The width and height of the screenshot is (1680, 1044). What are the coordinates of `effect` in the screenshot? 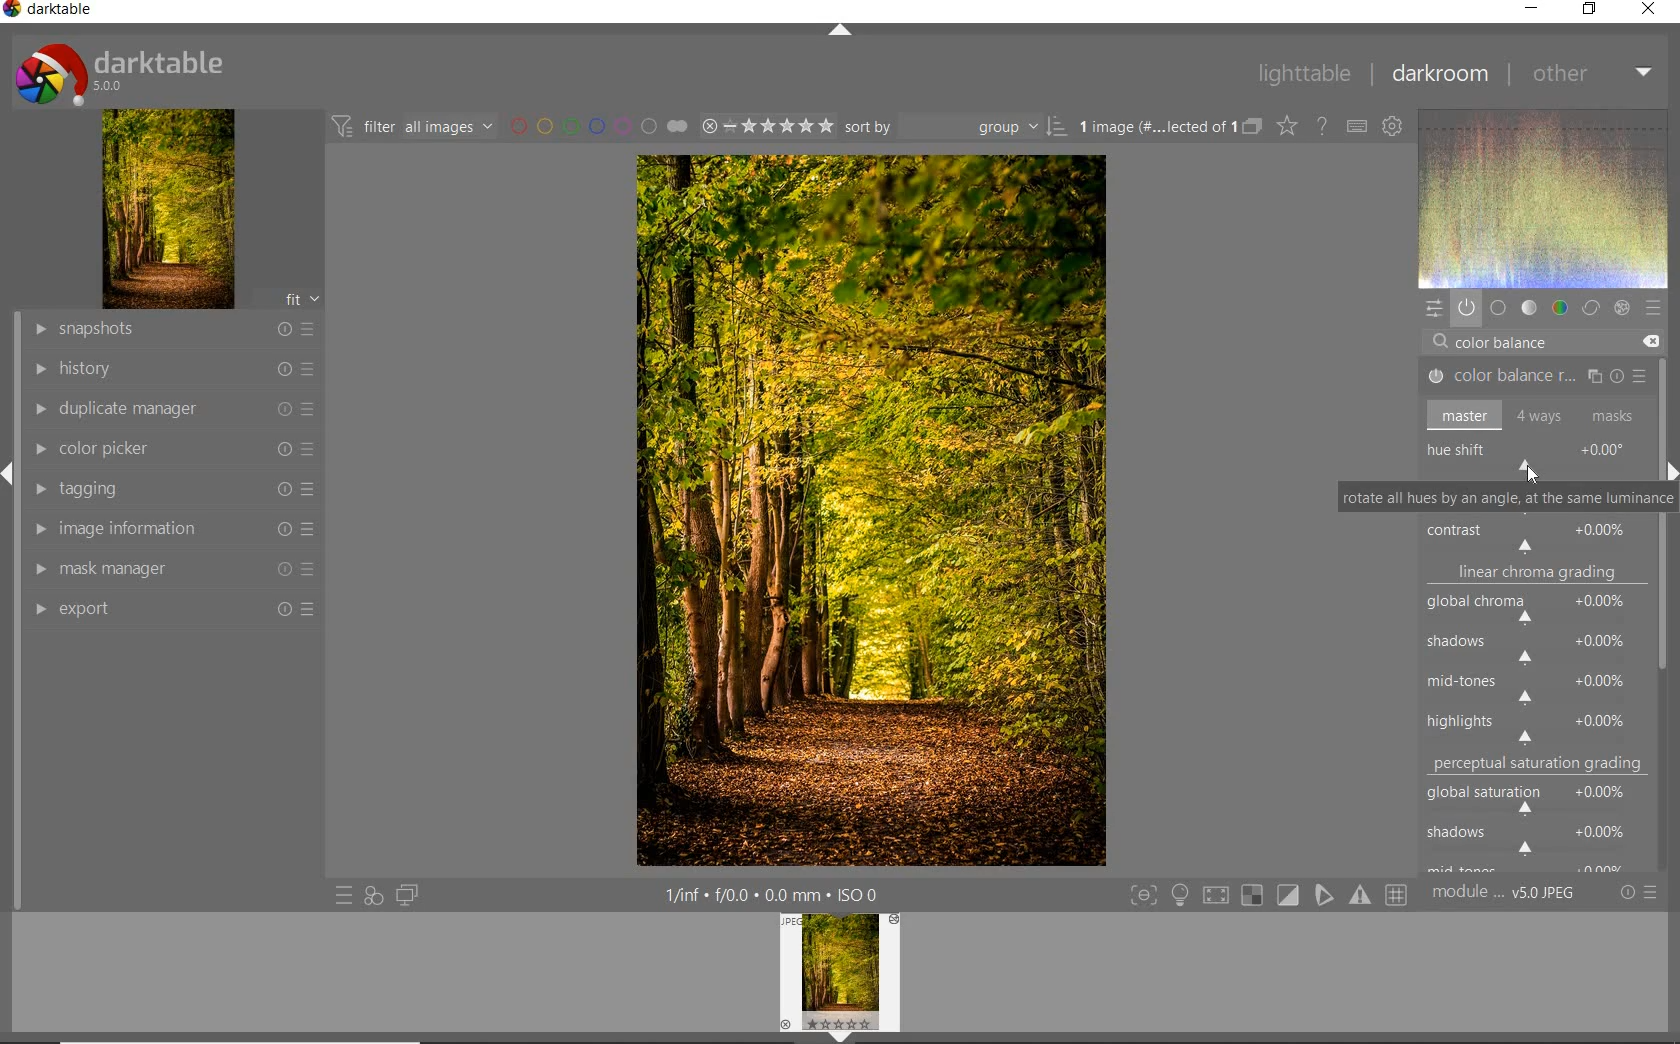 It's located at (1622, 306).